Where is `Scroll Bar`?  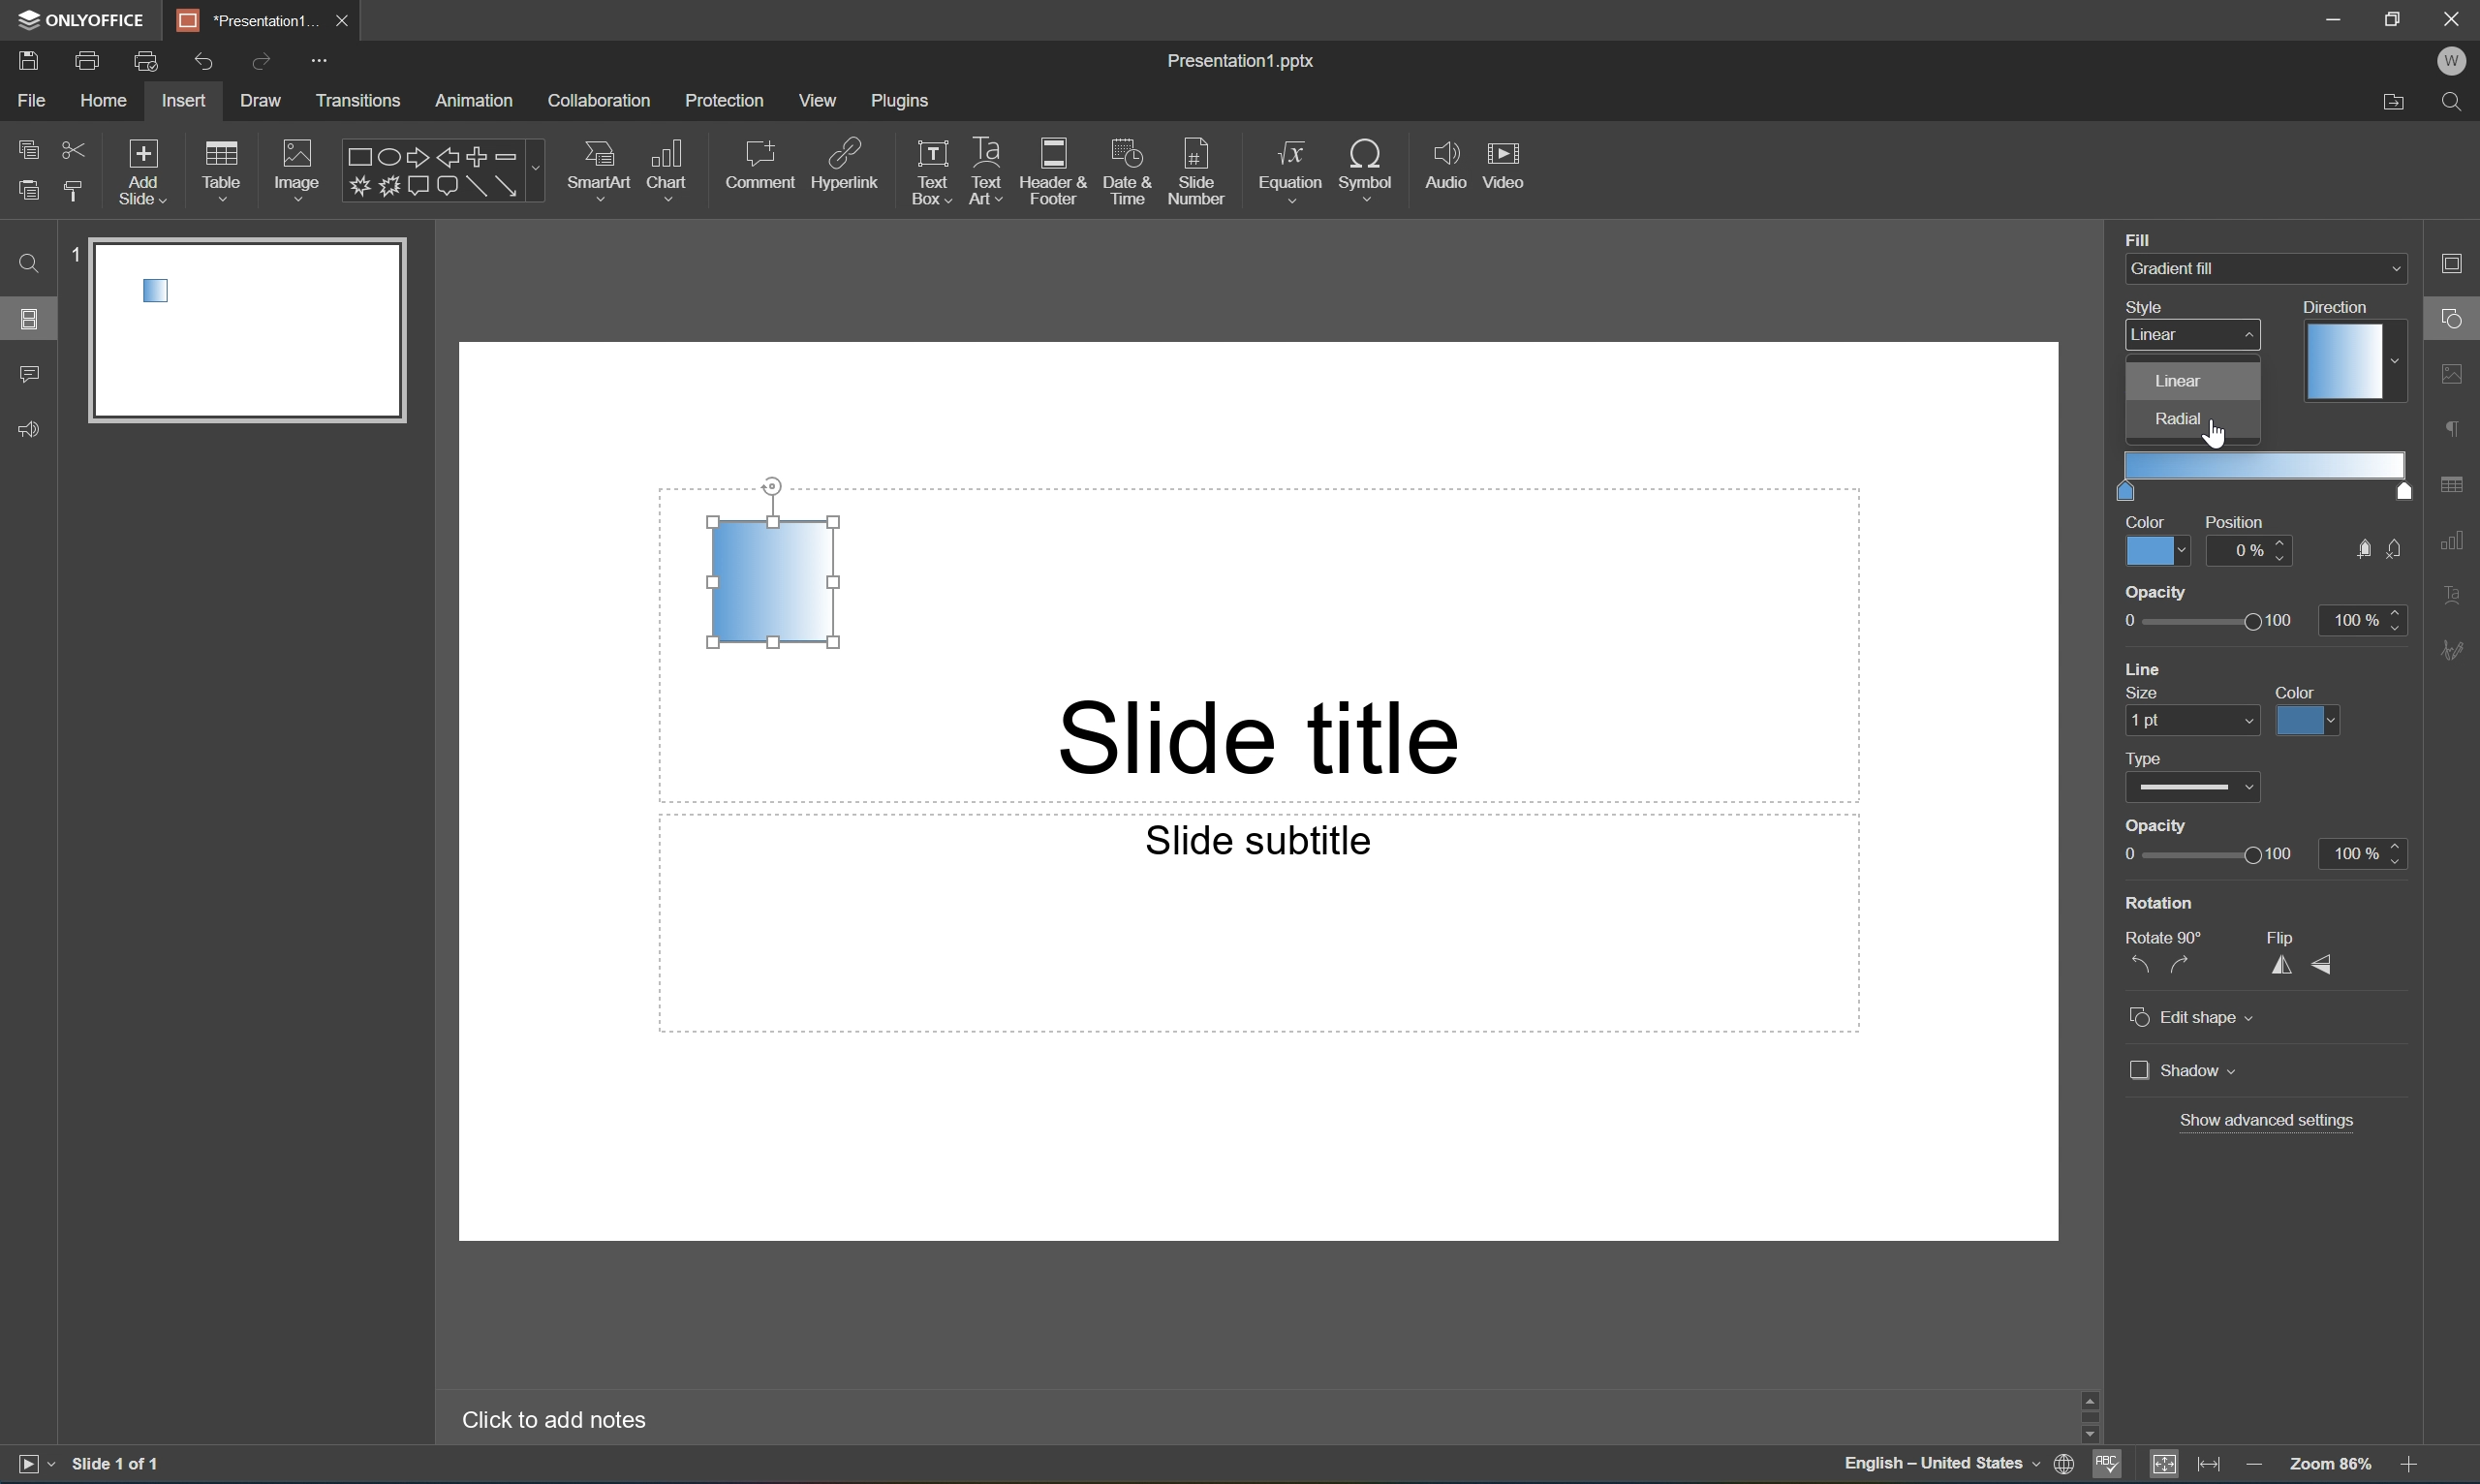
Scroll Bar is located at coordinates (2404, 1410).